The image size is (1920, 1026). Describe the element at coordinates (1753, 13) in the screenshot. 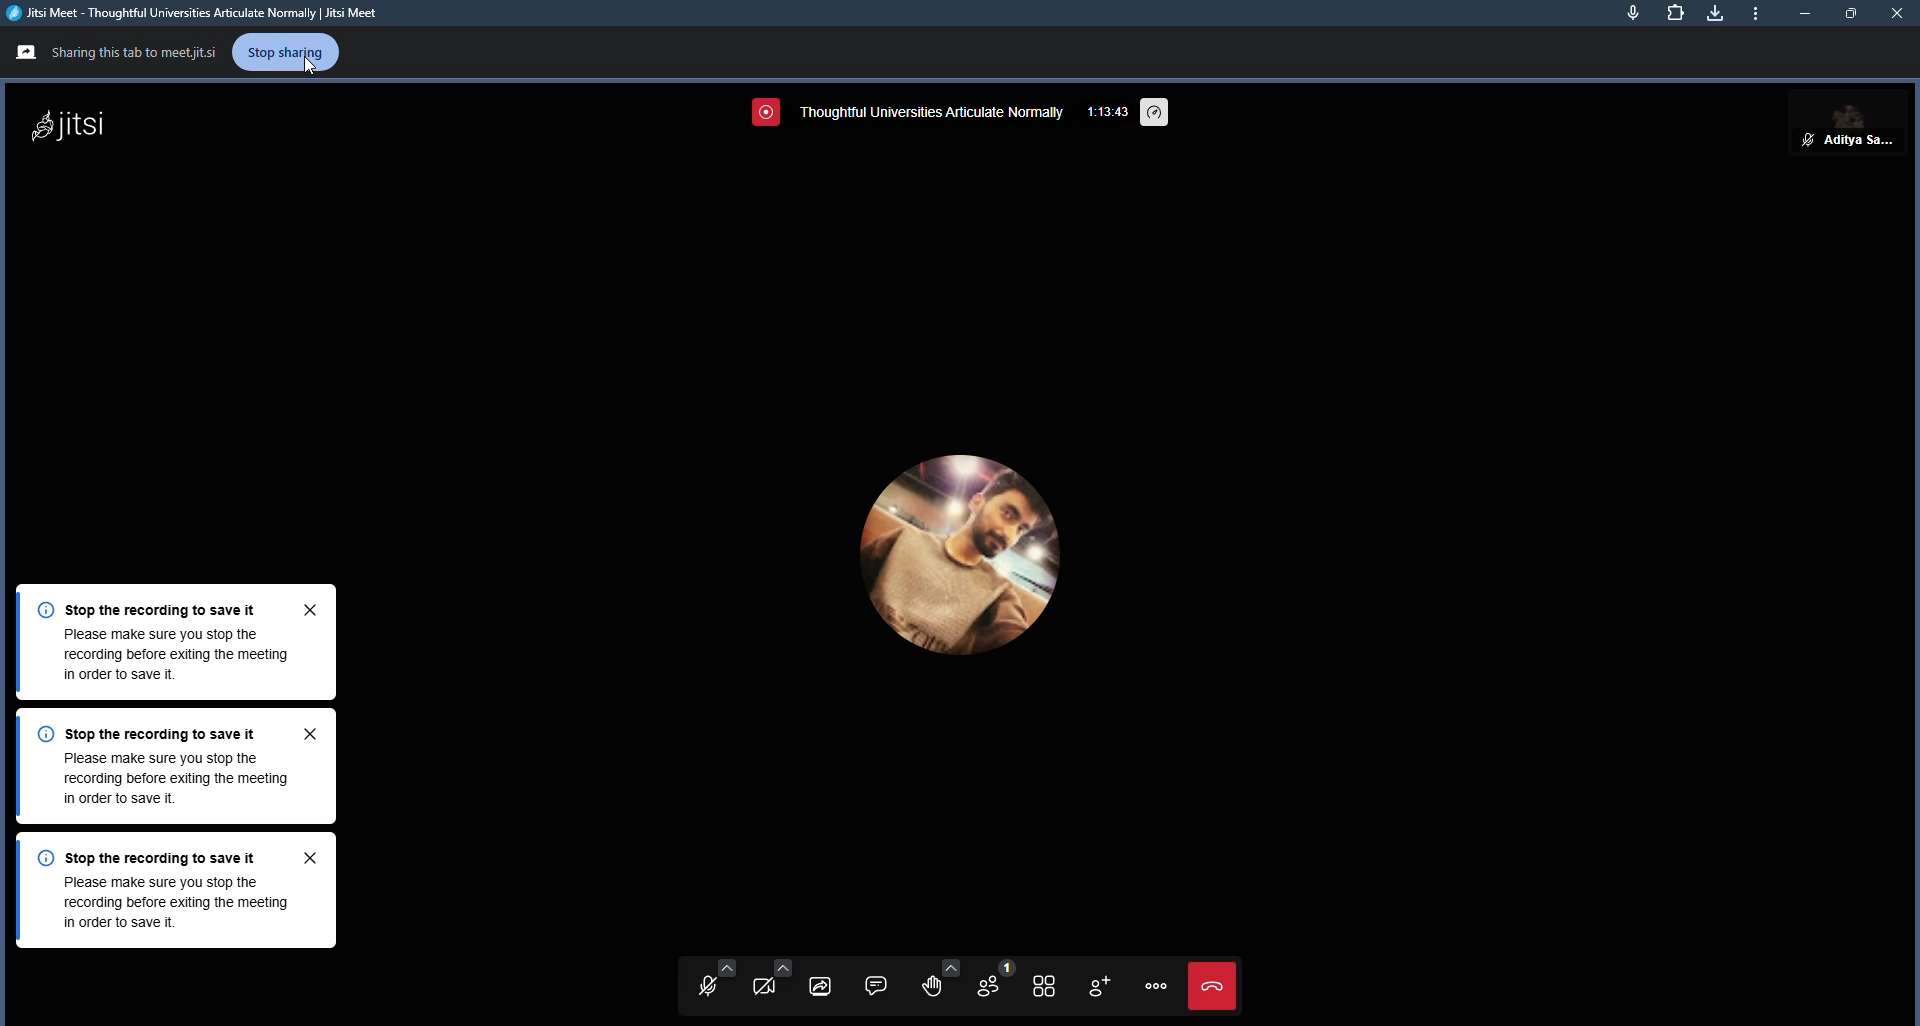

I see `minimize` at that location.